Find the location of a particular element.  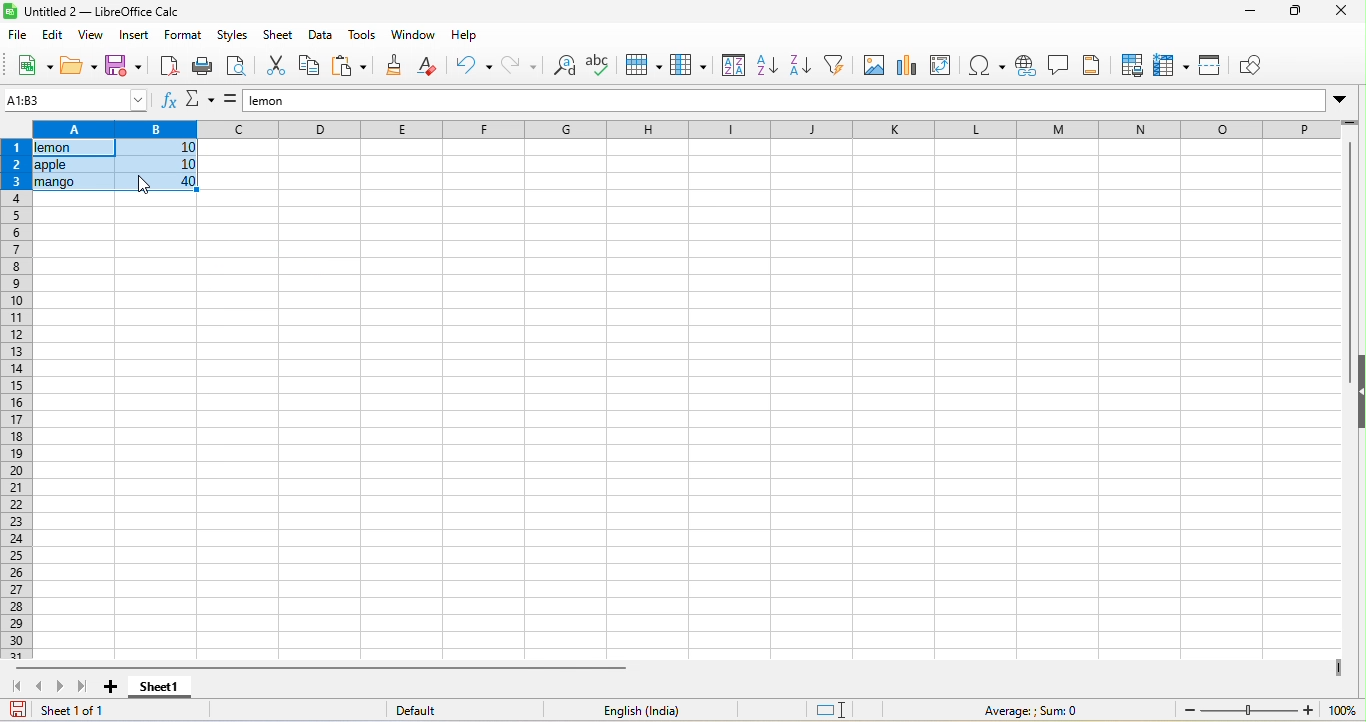

cut is located at coordinates (272, 68).